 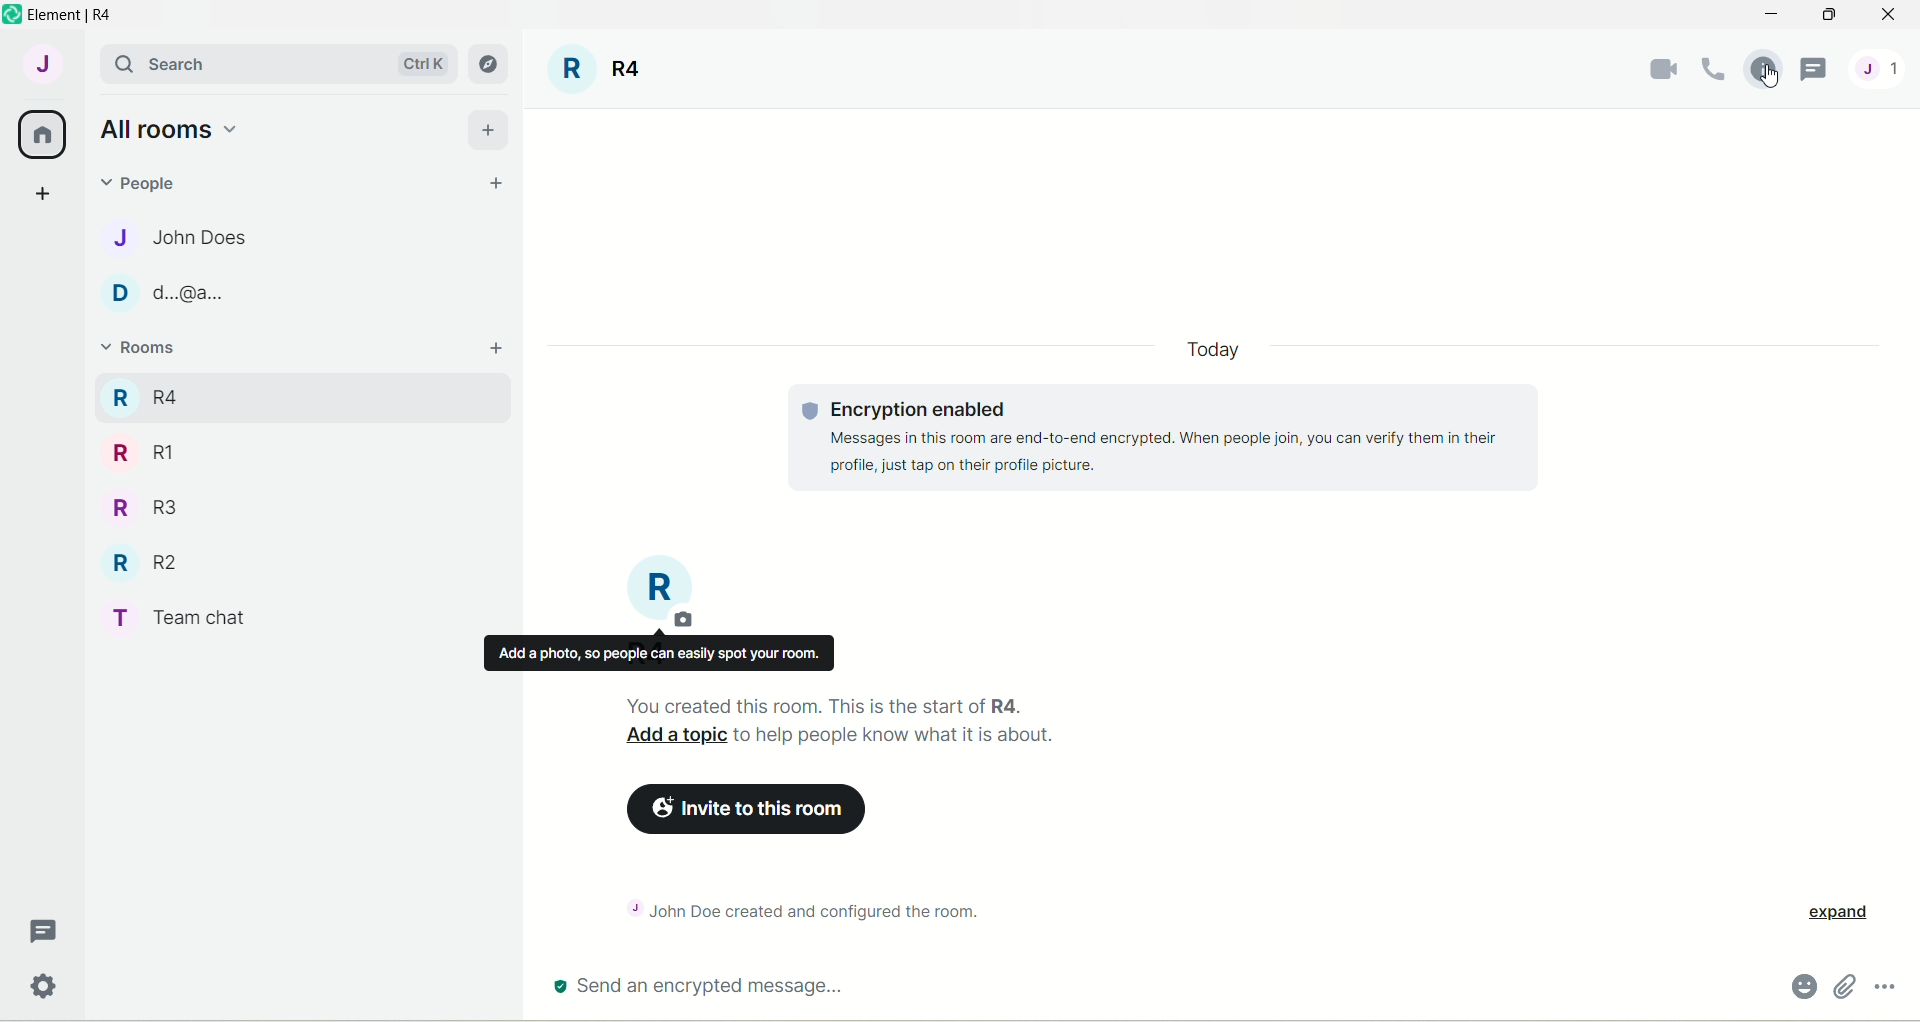 What do you see at coordinates (1833, 16) in the screenshot?
I see `maximize` at bounding box center [1833, 16].